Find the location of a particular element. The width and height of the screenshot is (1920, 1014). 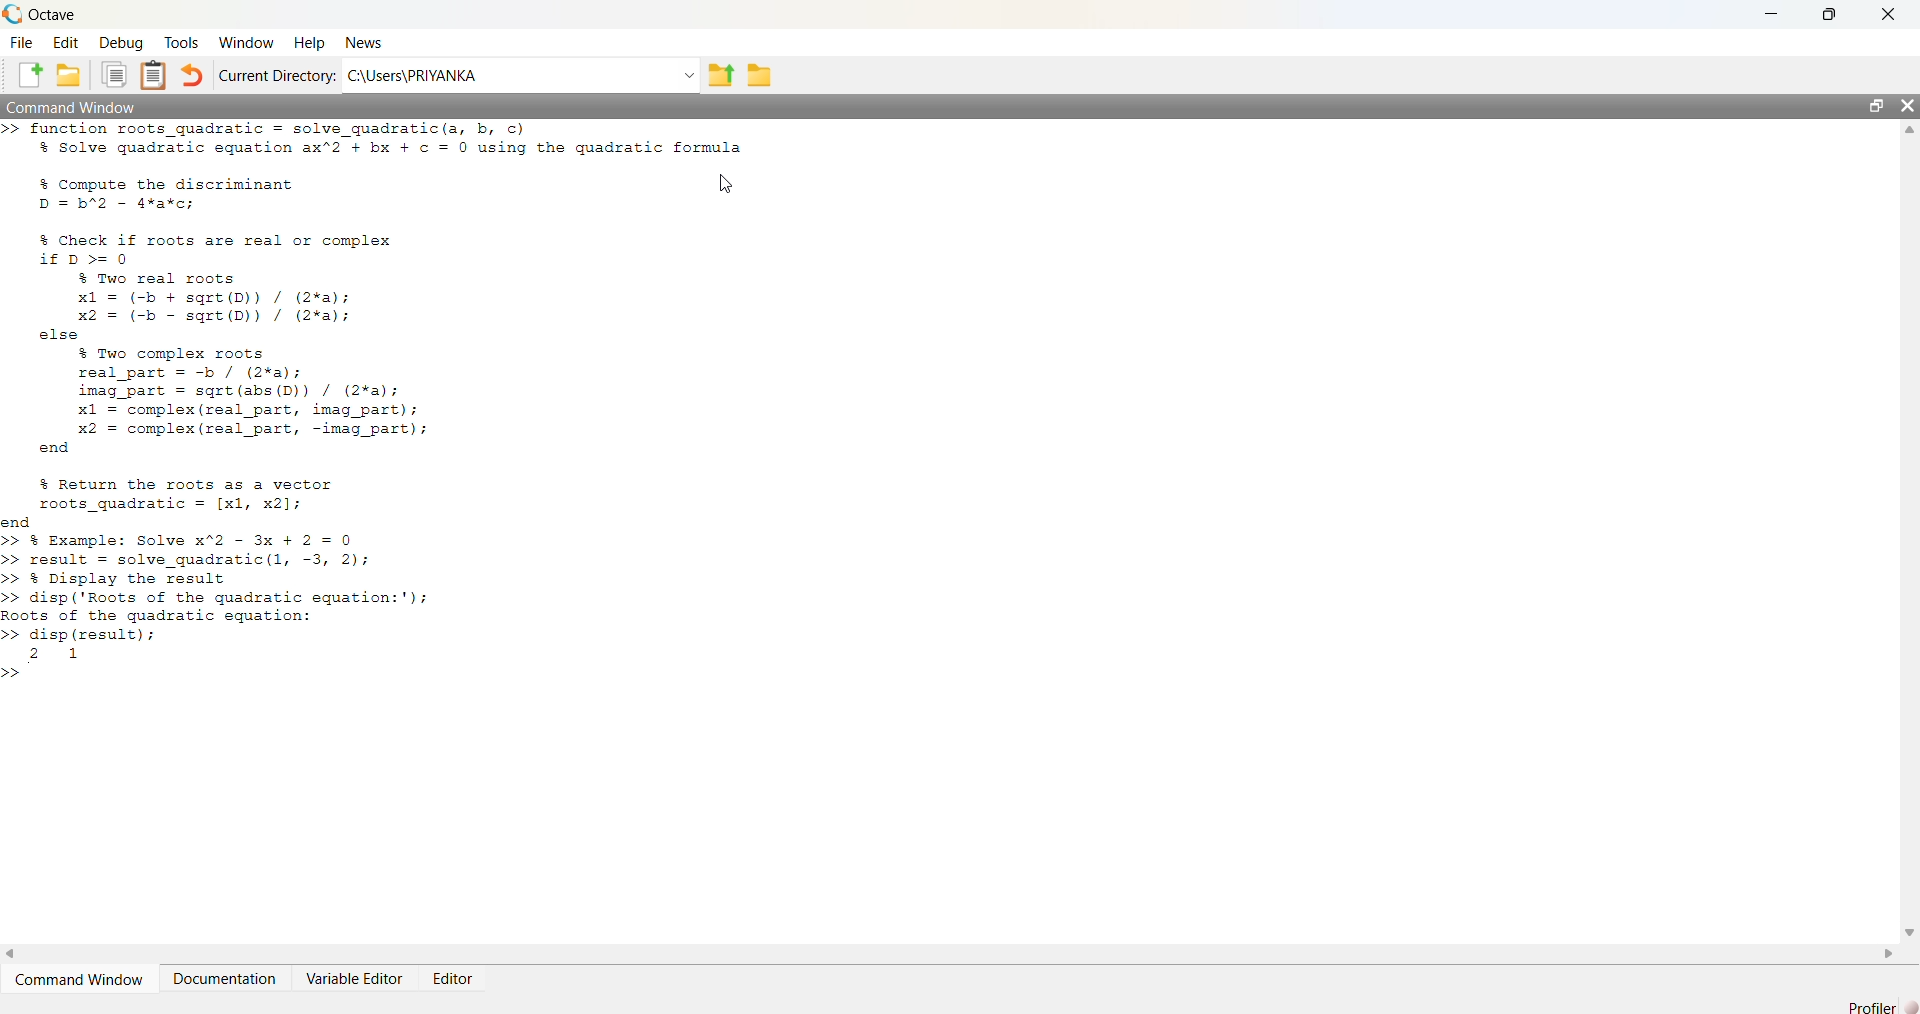

one directory up is located at coordinates (722, 73).